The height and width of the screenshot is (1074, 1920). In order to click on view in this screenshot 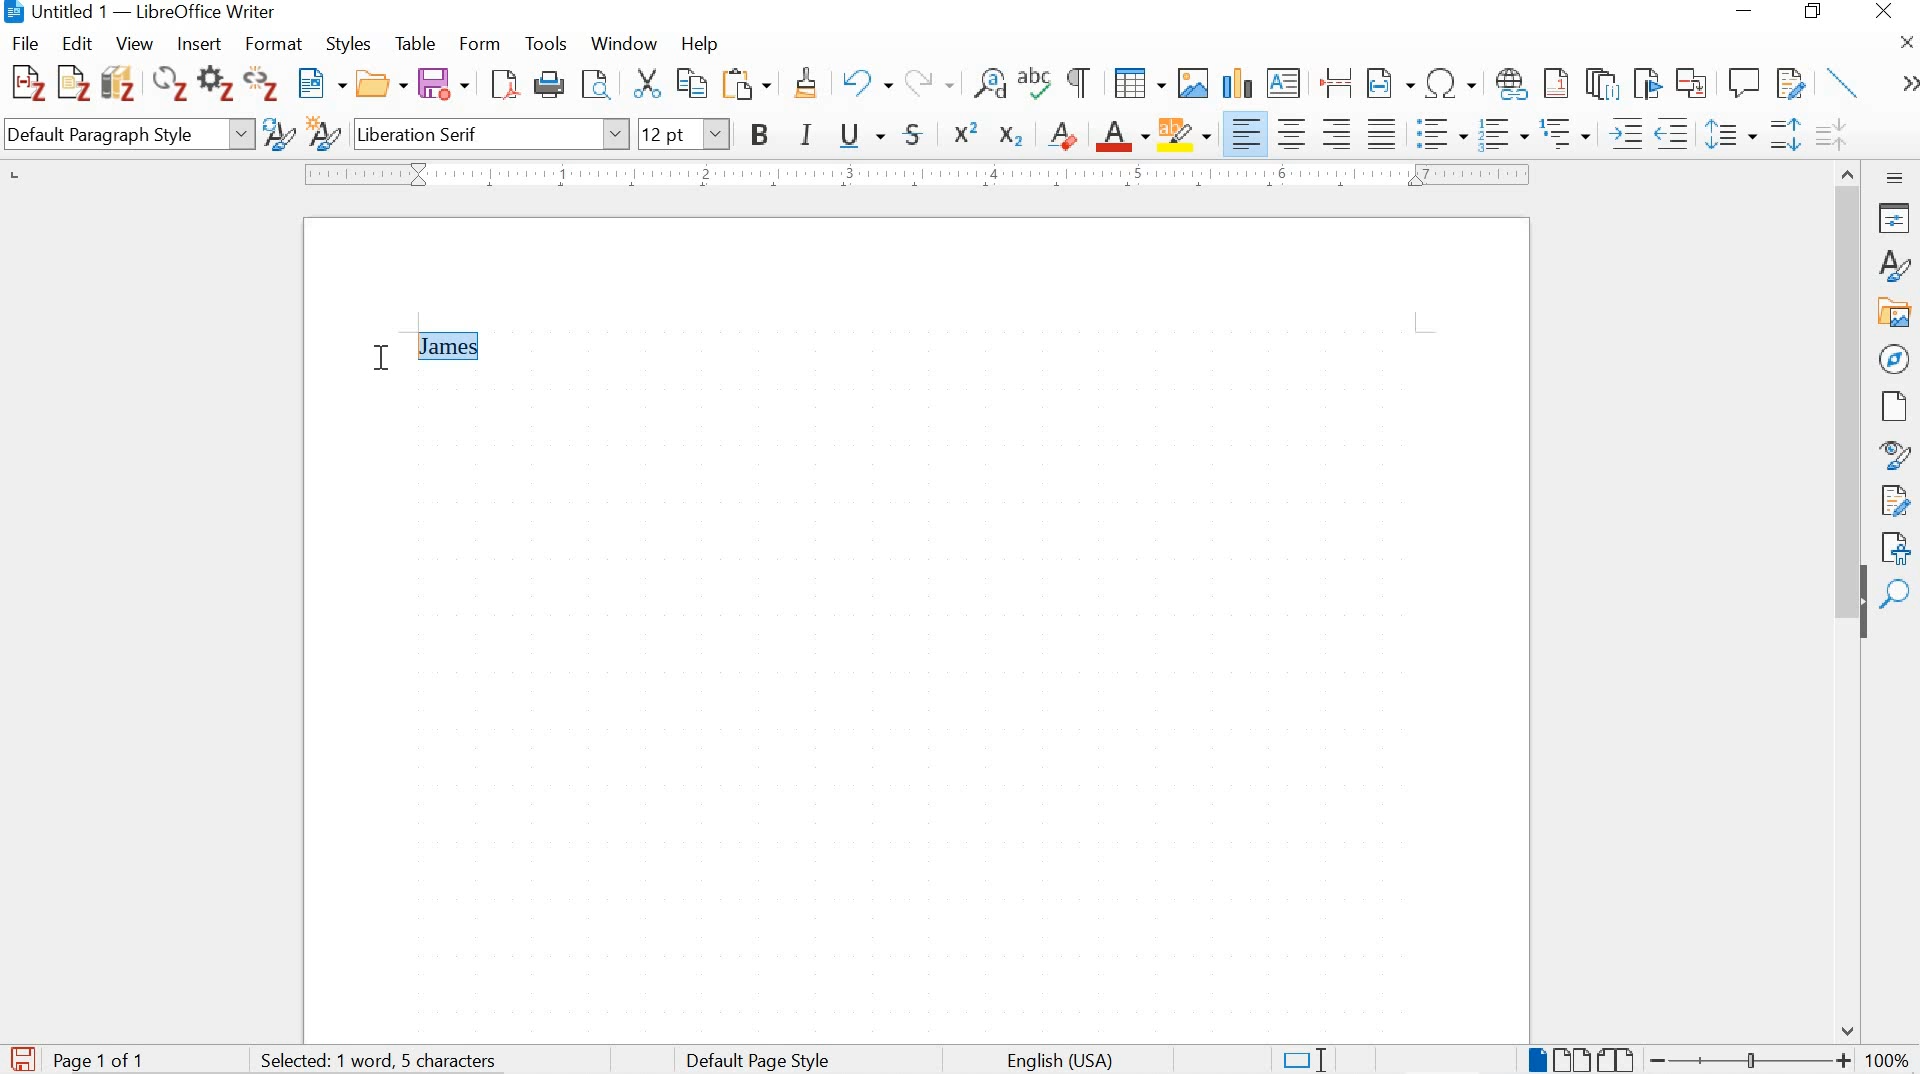, I will do `click(133, 44)`.